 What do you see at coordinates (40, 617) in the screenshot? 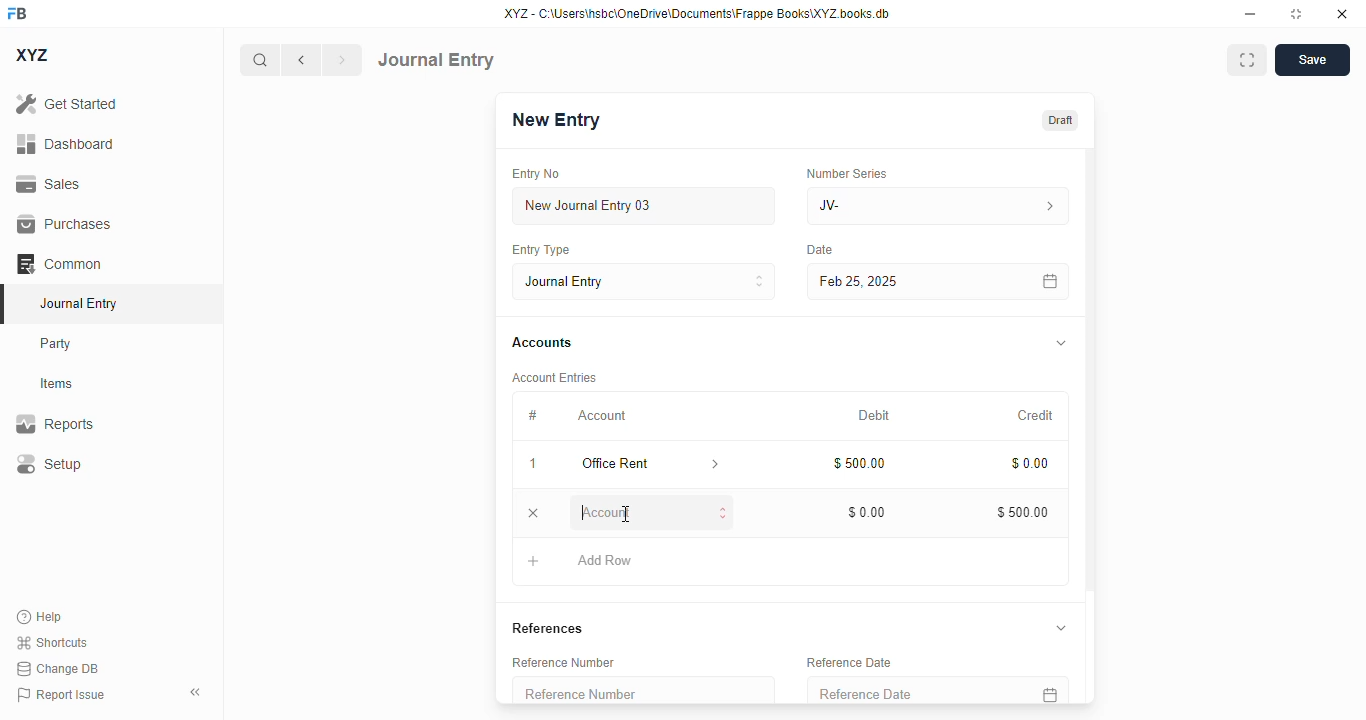
I see `help` at bounding box center [40, 617].